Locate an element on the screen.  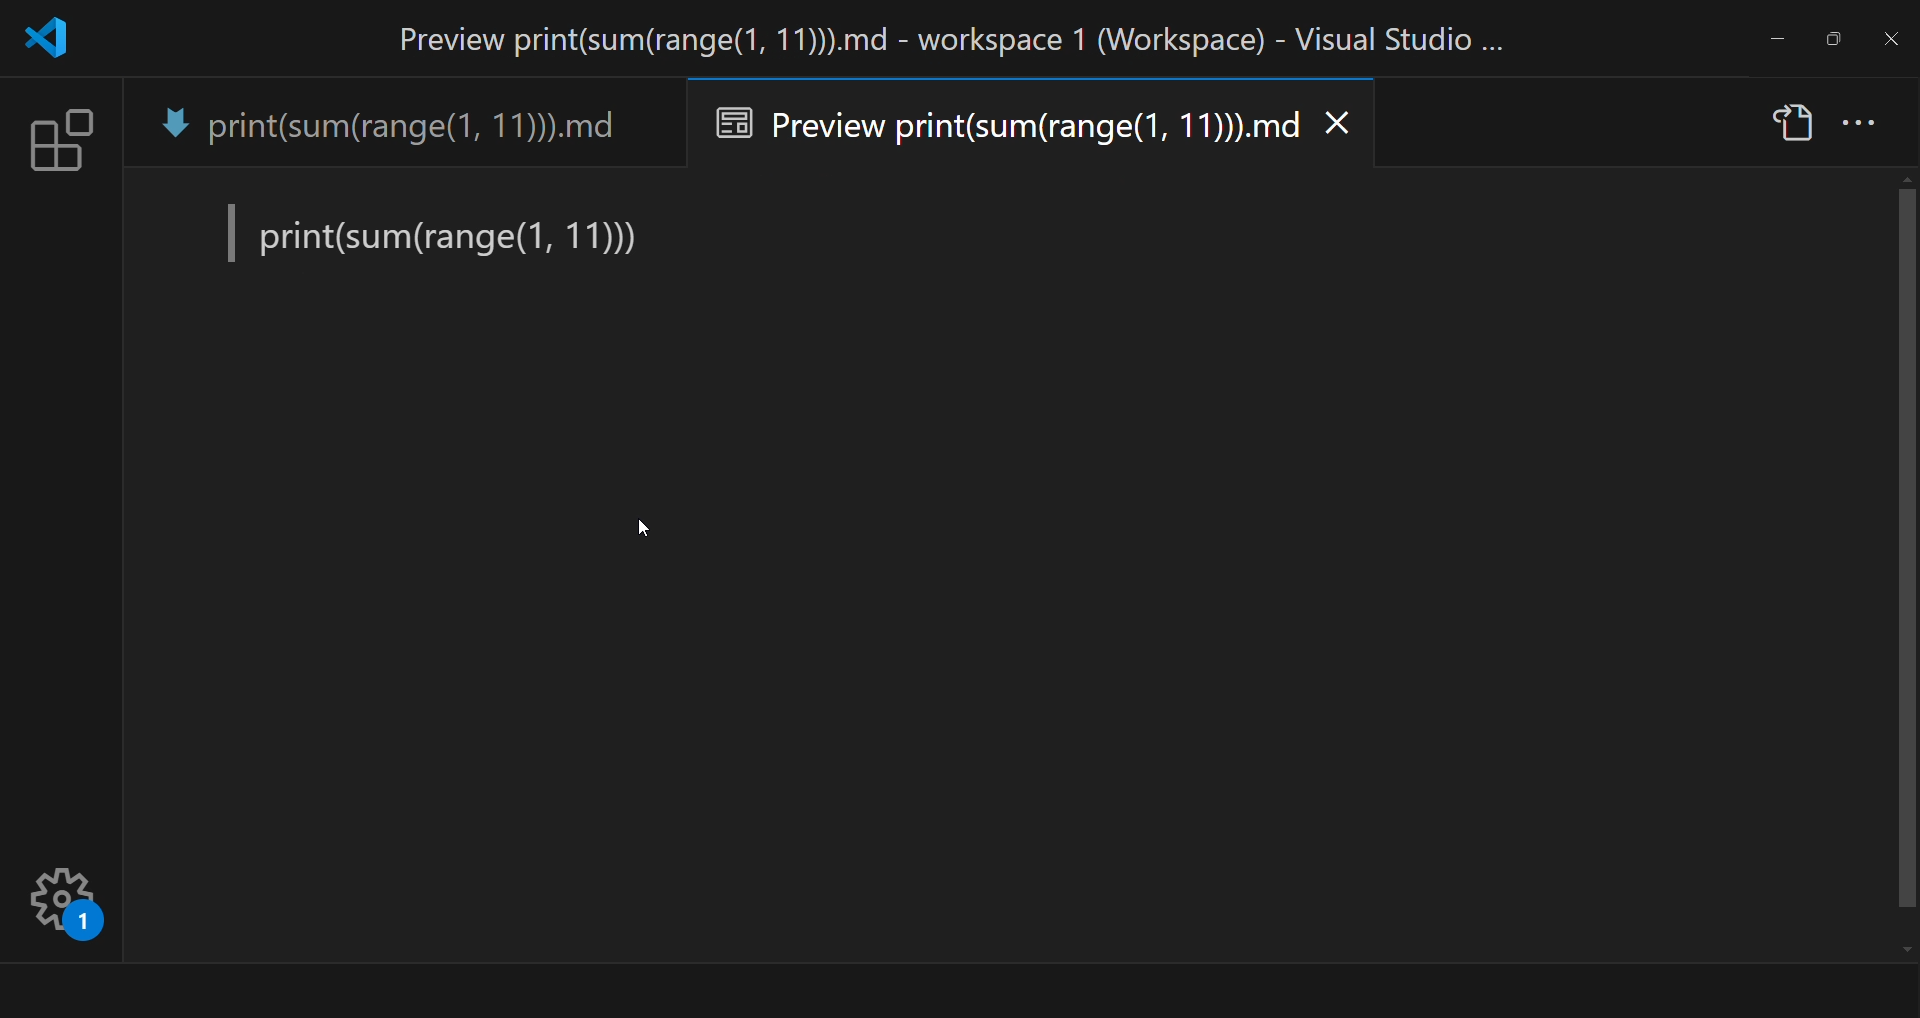
maximize is located at coordinates (1833, 43).